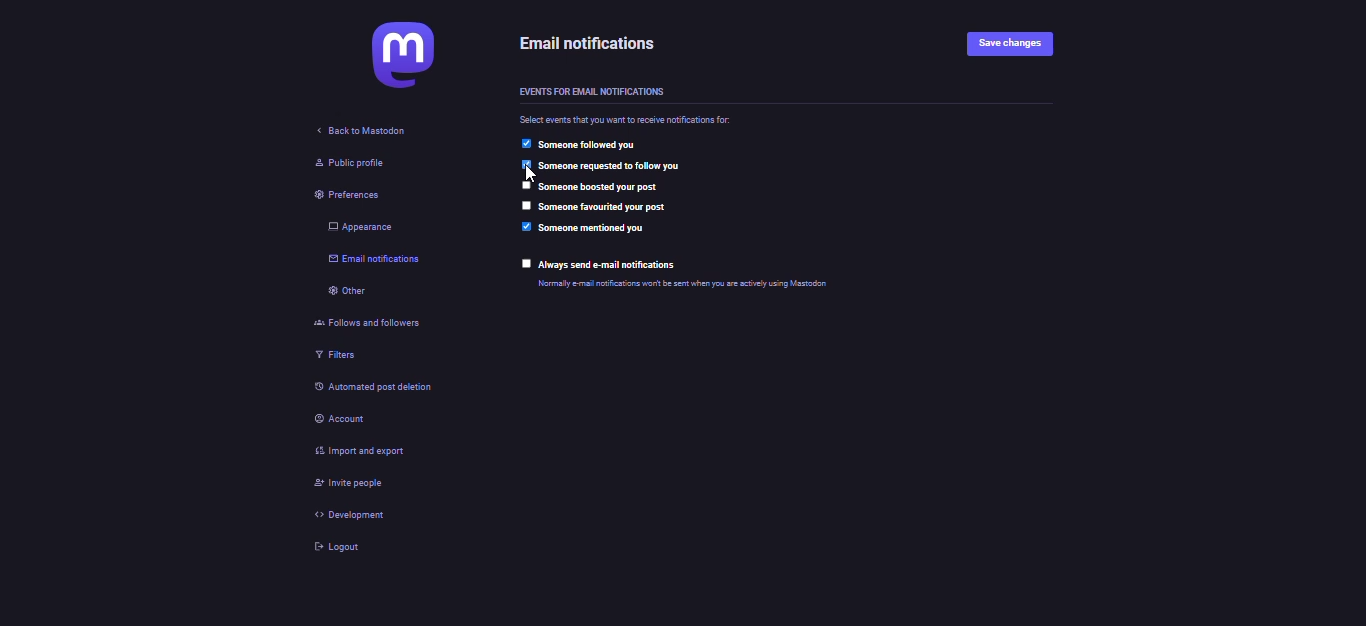 This screenshot has height=626, width=1366. What do you see at coordinates (526, 185) in the screenshot?
I see `click to enable` at bounding box center [526, 185].